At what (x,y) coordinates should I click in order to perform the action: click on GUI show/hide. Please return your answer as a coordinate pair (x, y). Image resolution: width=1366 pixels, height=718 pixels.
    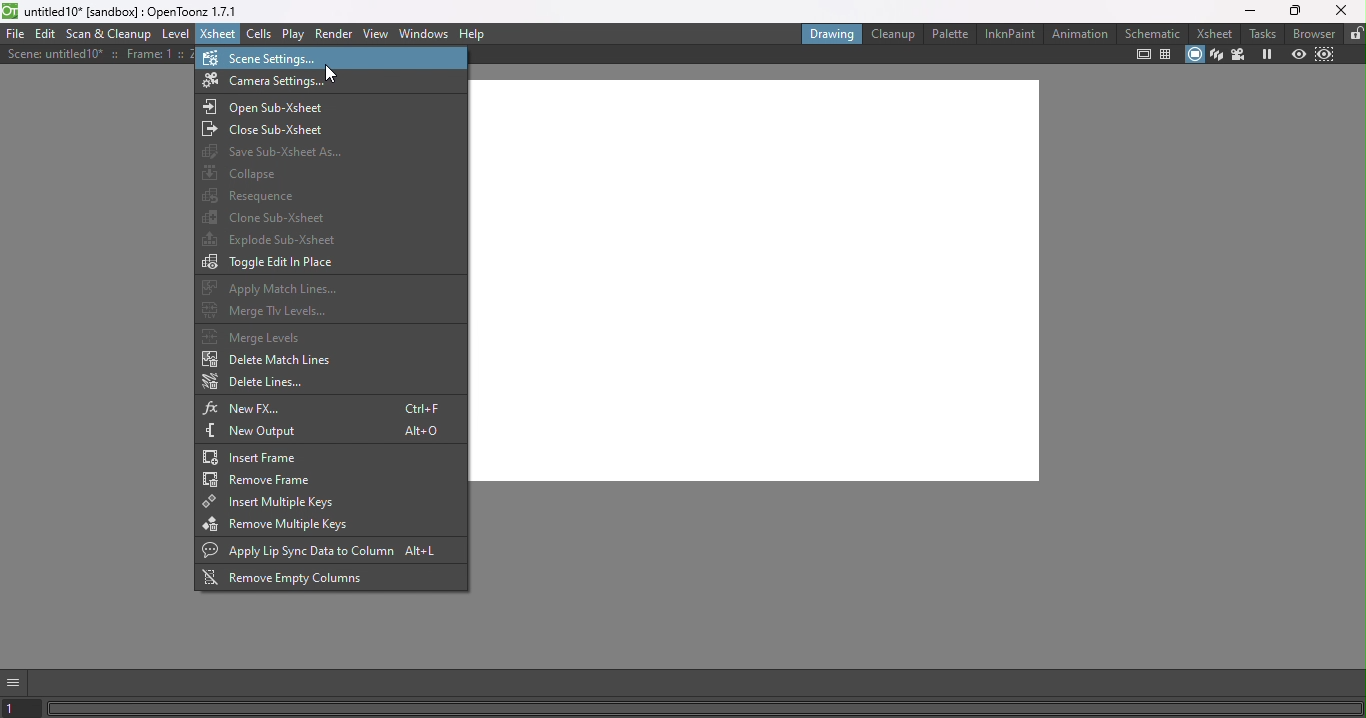
    Looking at the image, I should click on (17, 681).